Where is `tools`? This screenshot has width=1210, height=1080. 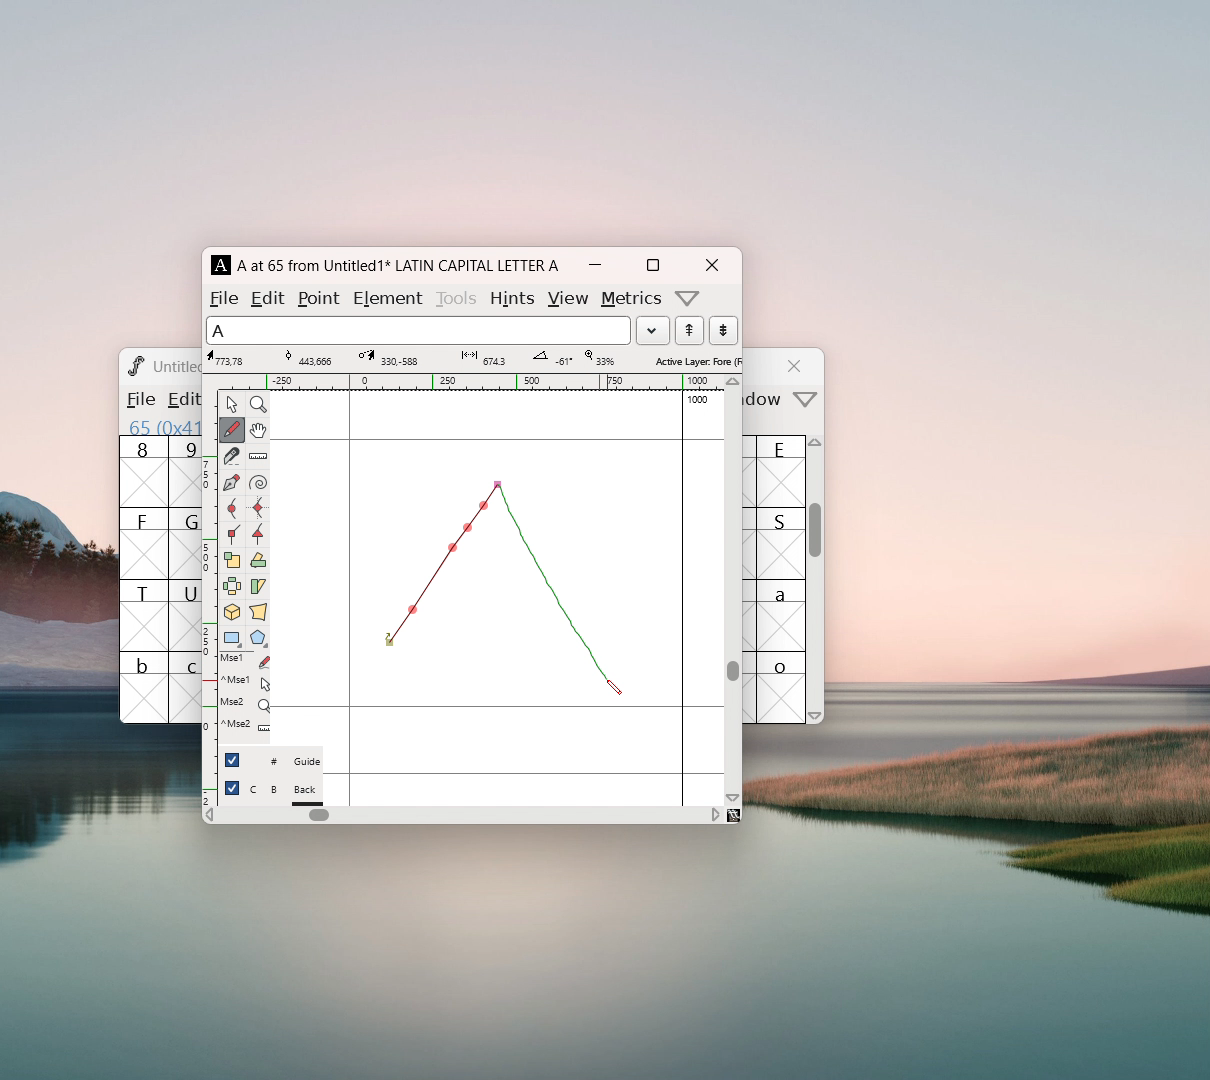
tools is located at coordinates (458, 296).